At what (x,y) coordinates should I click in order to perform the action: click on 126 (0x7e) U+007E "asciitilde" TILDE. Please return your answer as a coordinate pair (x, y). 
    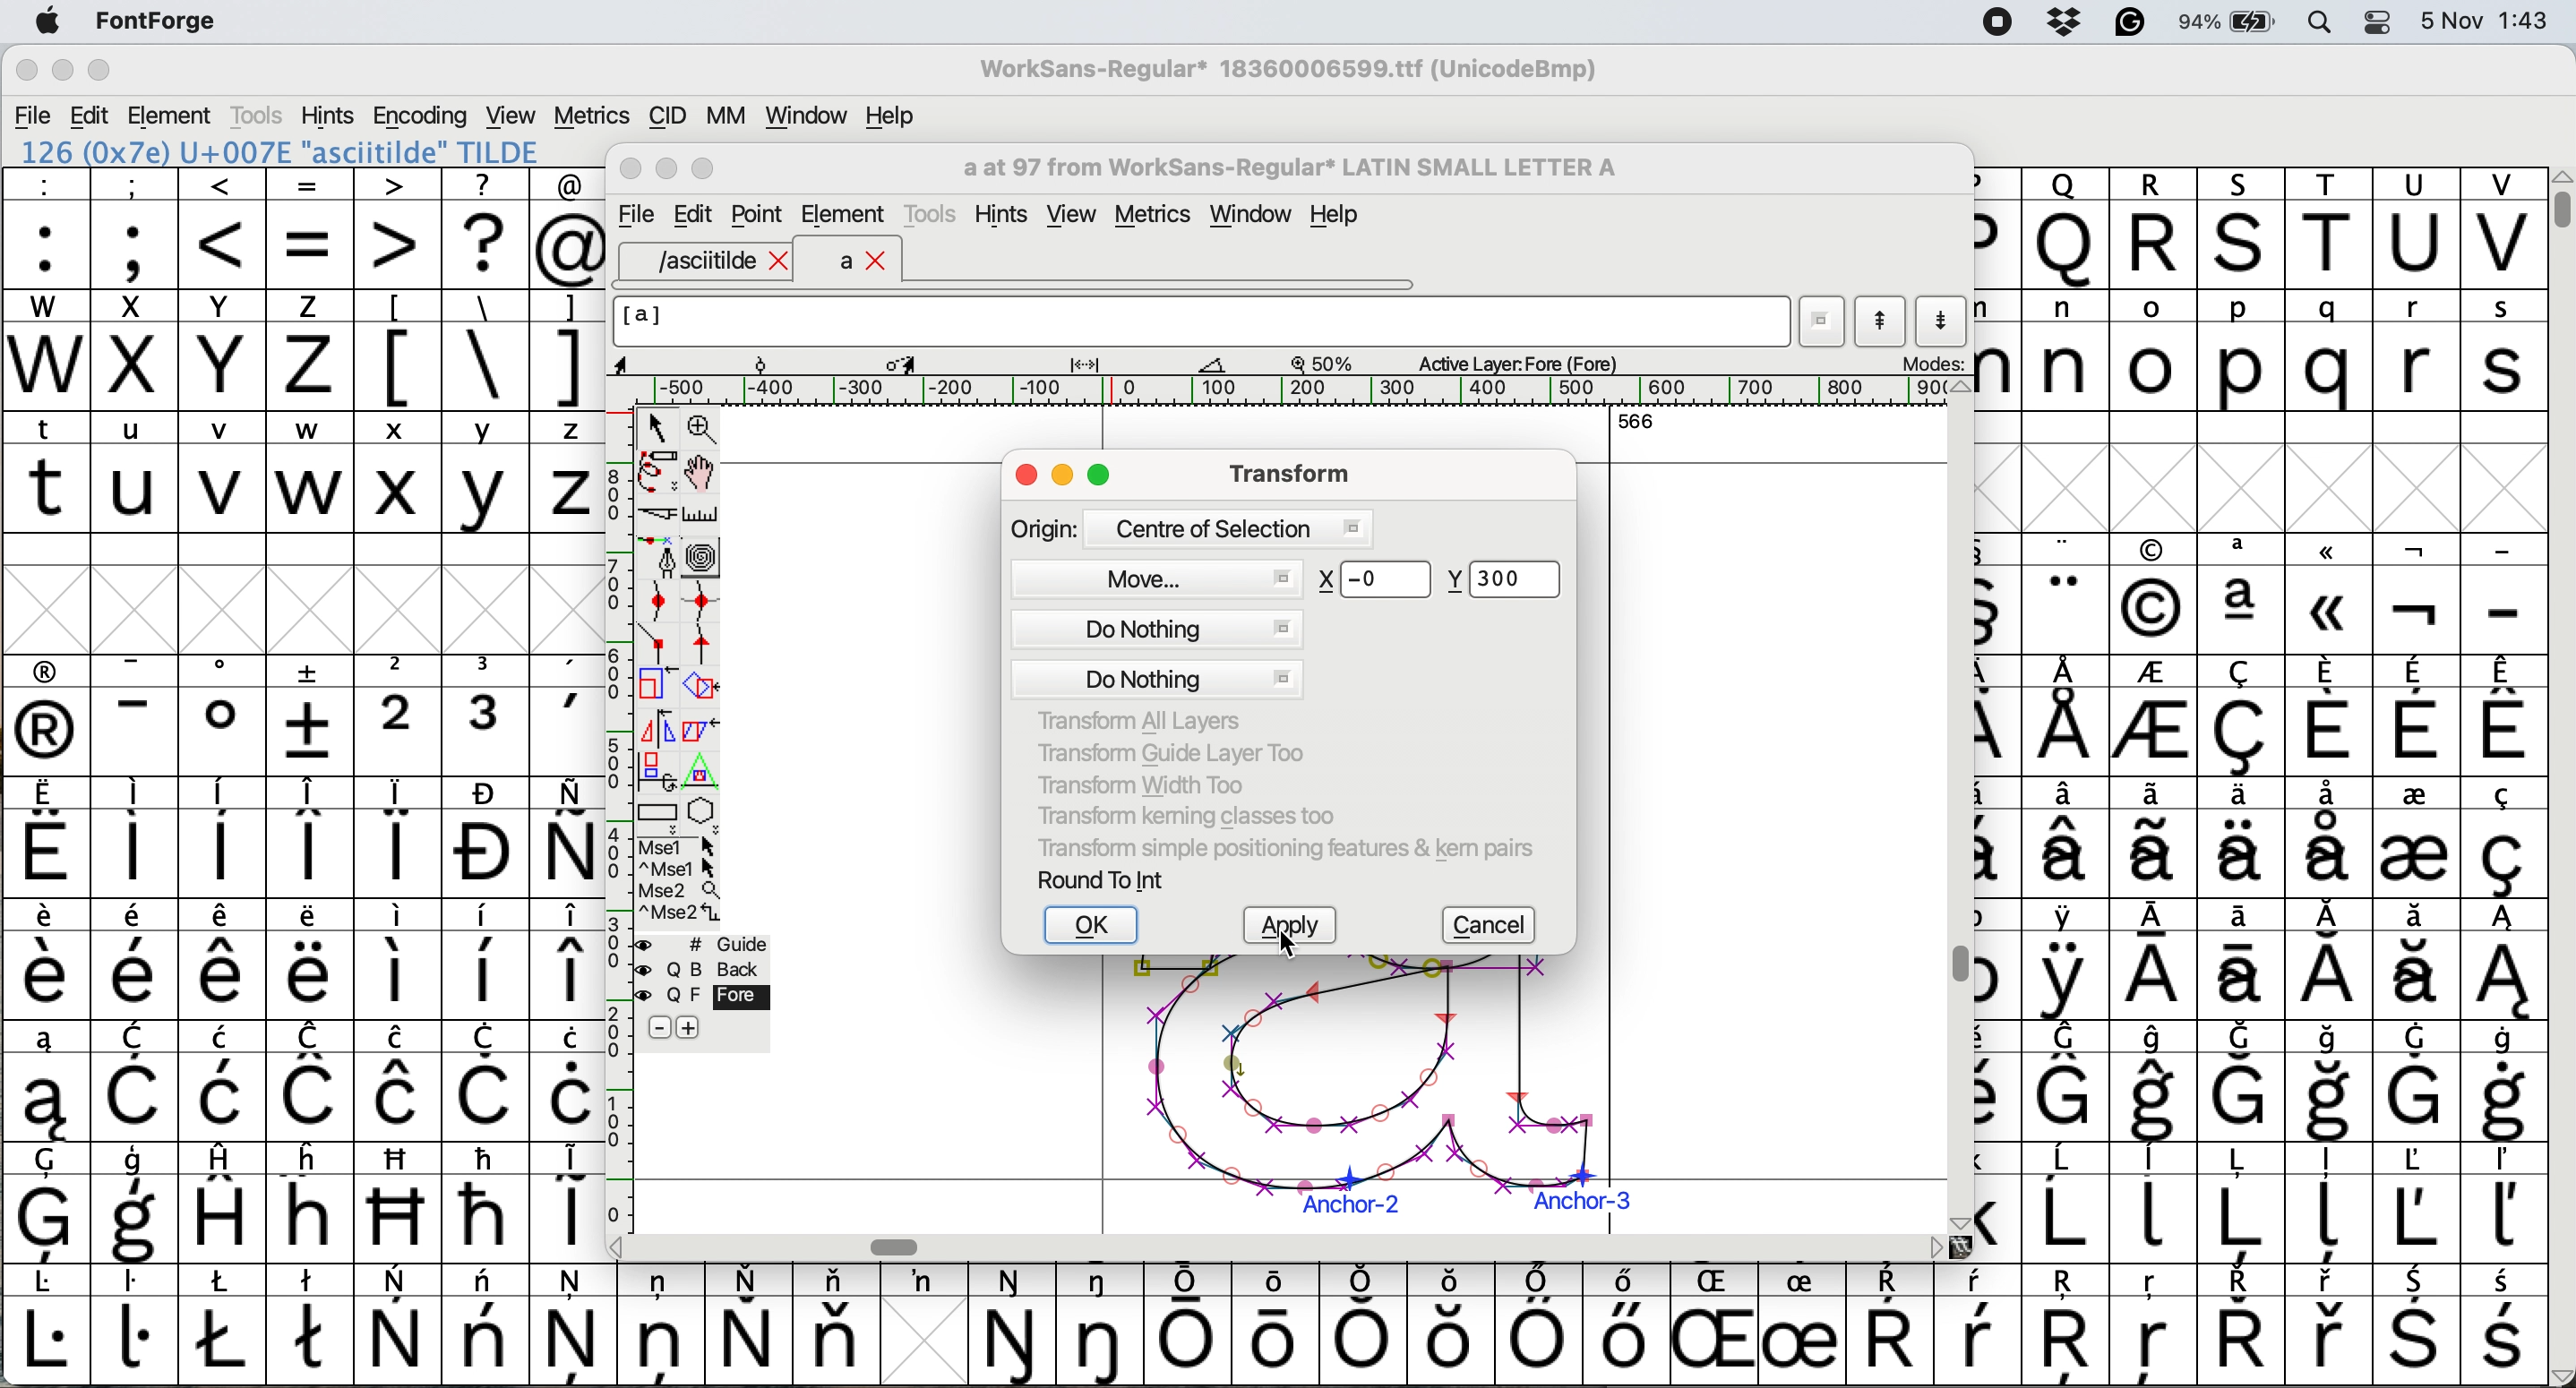
    Looking at the image, I should click on (282, 151).